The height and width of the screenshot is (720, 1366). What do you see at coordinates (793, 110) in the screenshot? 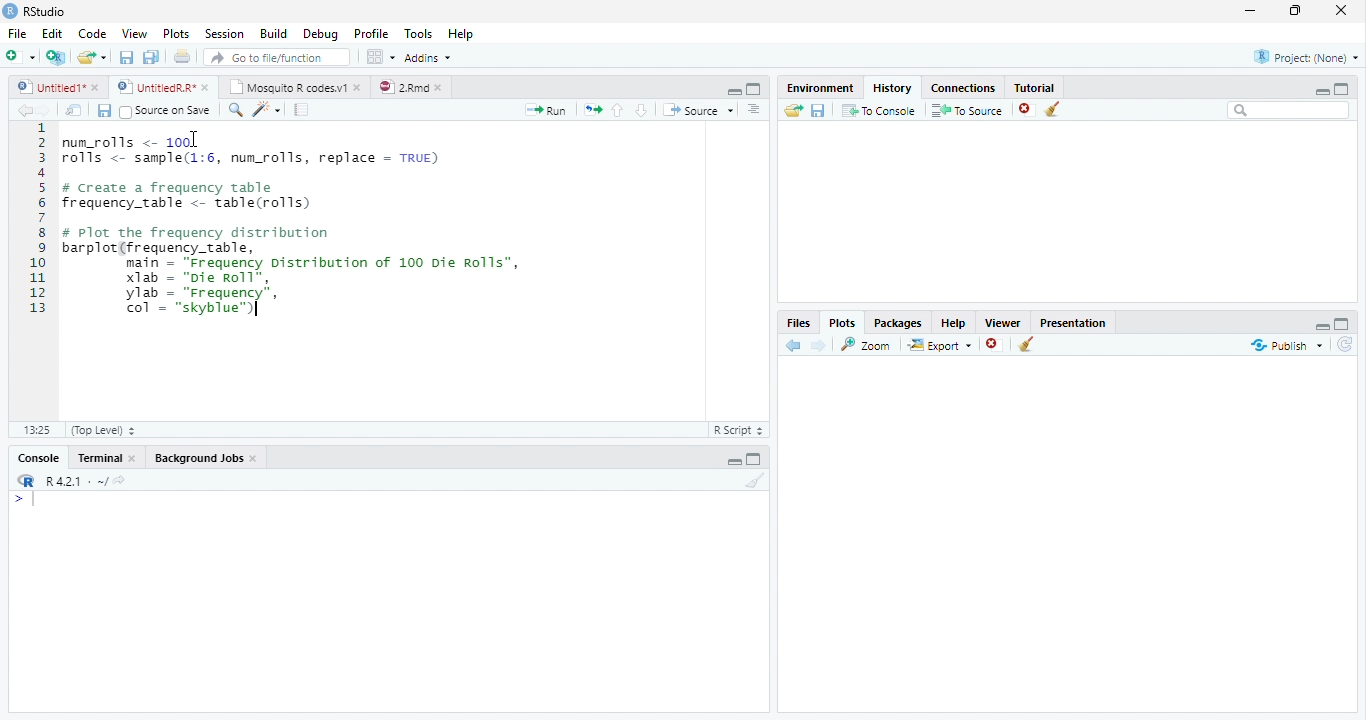
I see `Load History from existing file` at bounding box center [793, 110].